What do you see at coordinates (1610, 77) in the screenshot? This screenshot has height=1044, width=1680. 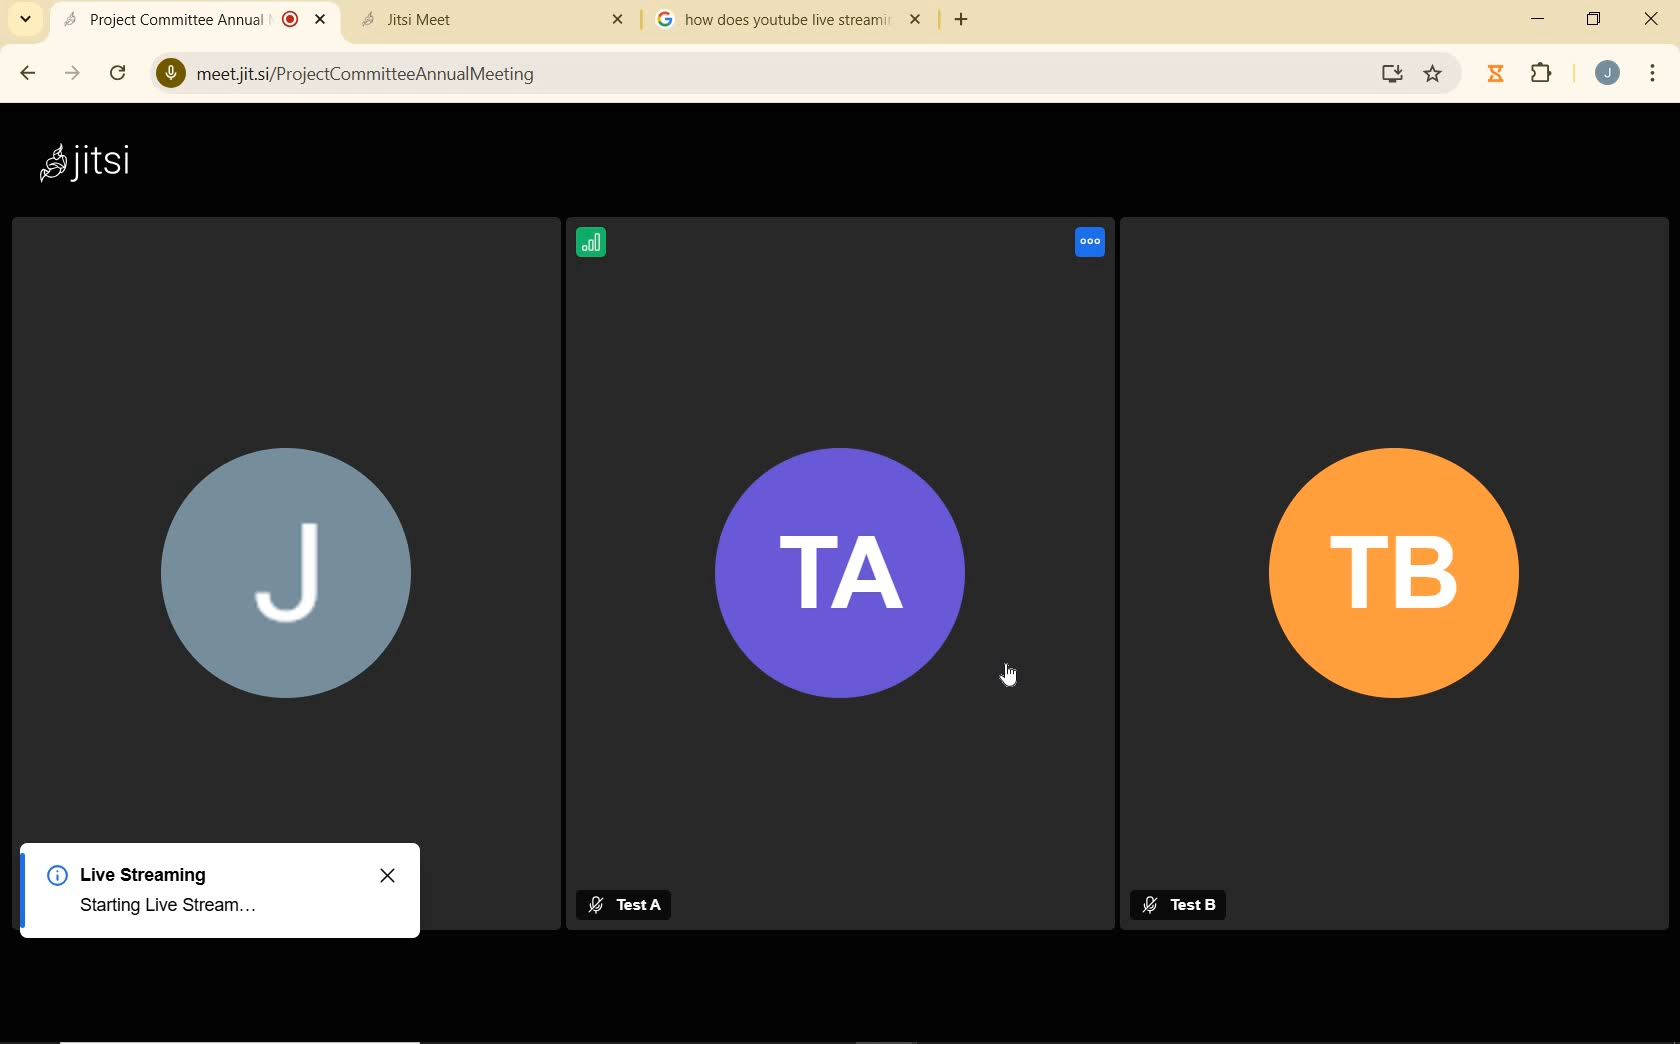 I see `account` at bounding box center [1610, 77].